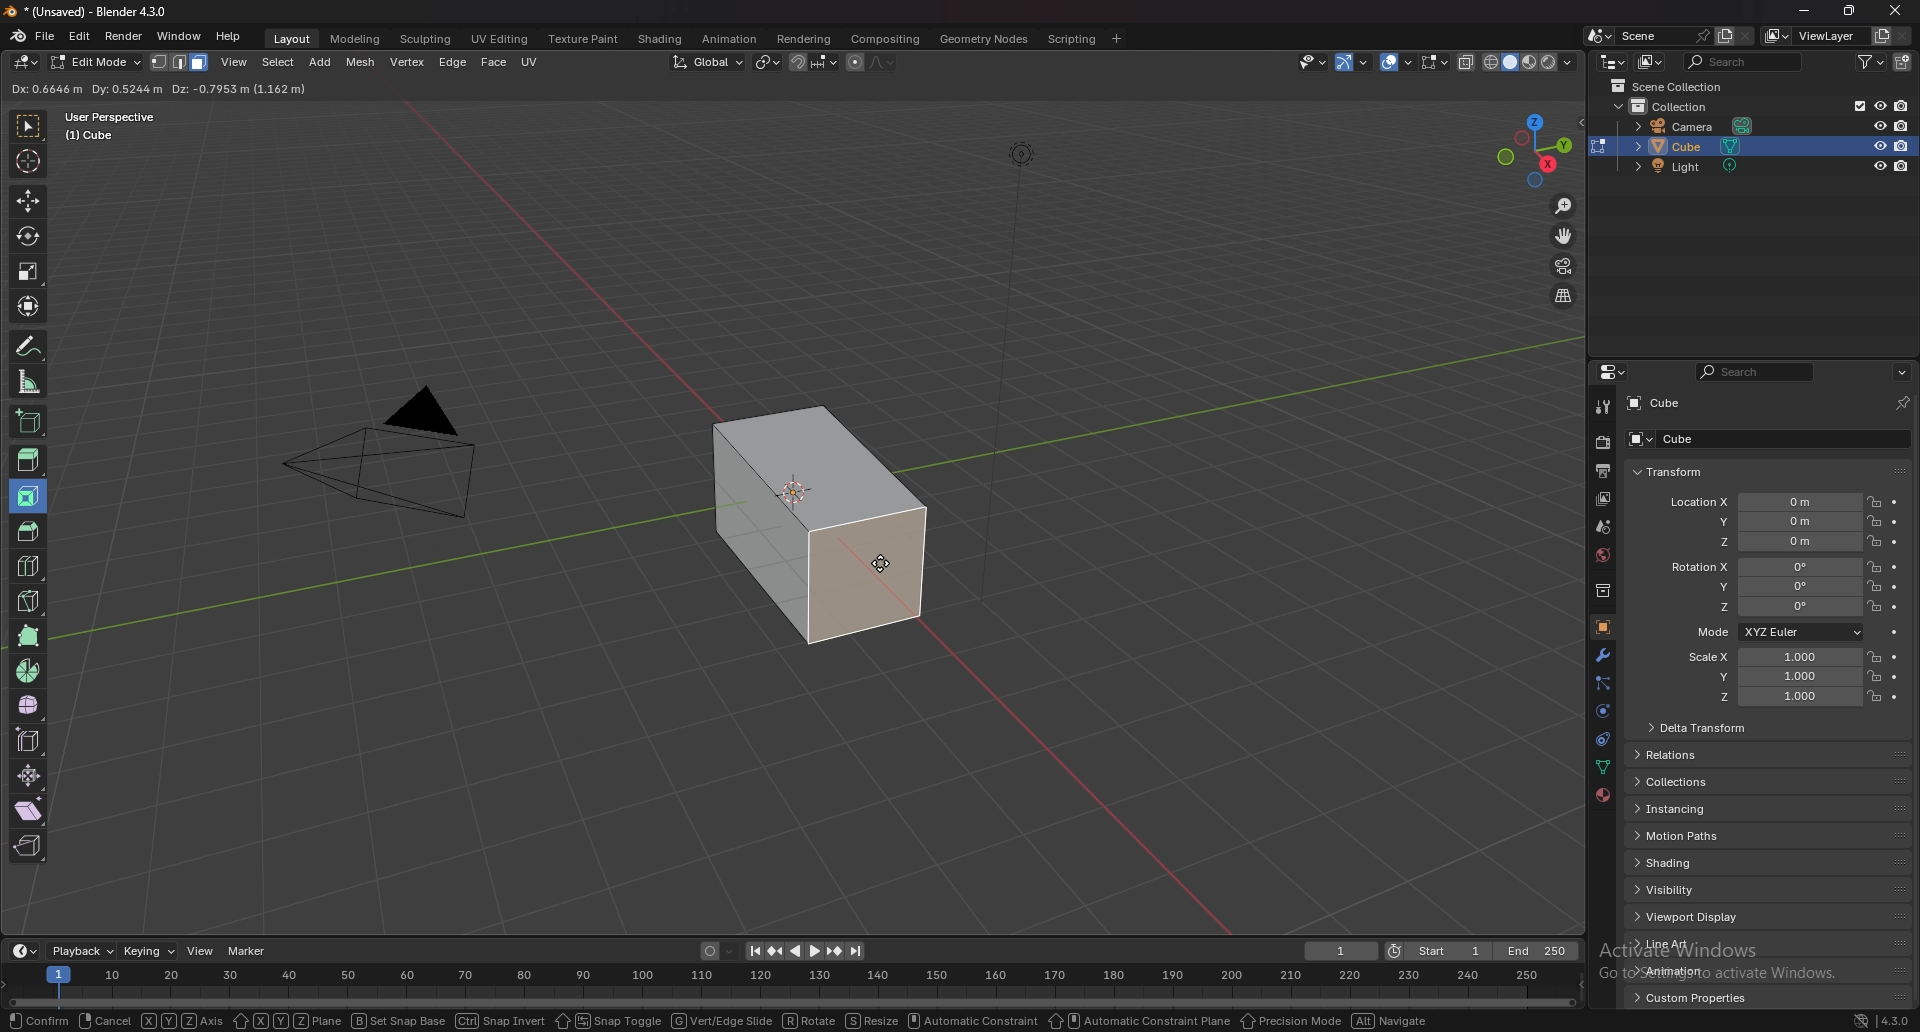 This screenshot has width=1920, height=1032. What do you see at coordinates (1603, 626) in the screenshot?
I see `object` at bounding box center [1603, 626].